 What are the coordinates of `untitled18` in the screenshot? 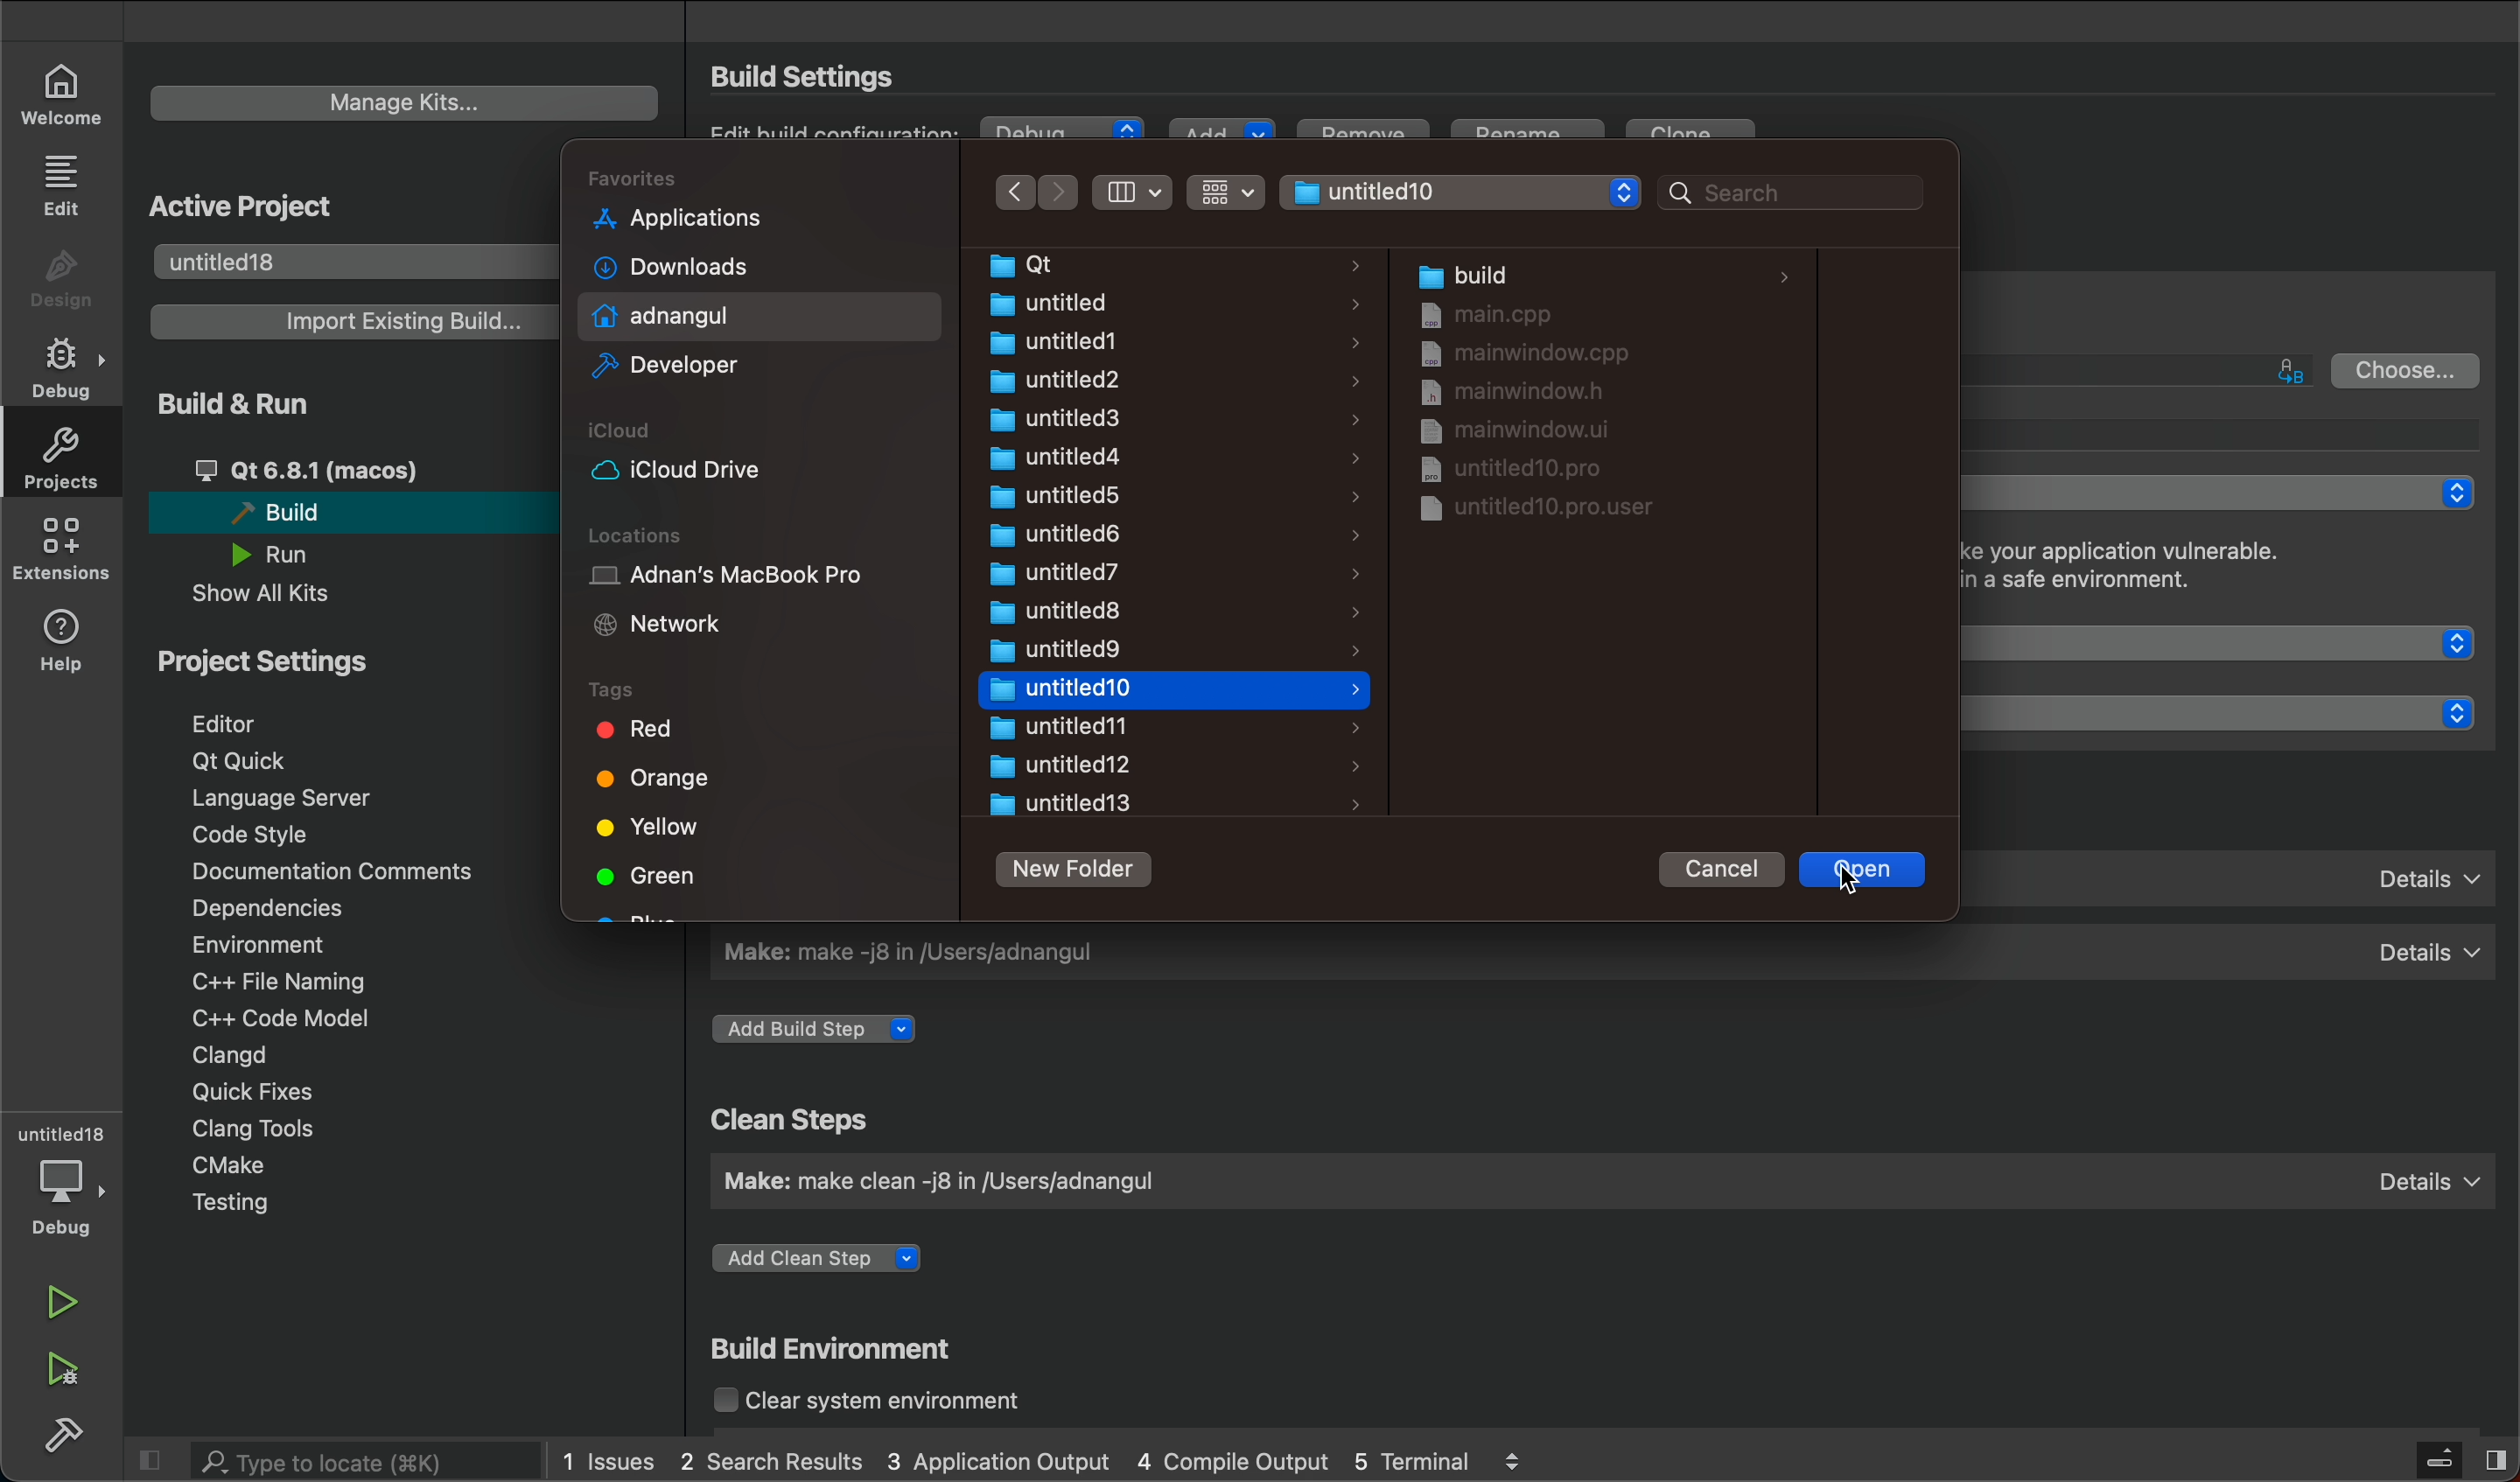 It's located at (350, 260).